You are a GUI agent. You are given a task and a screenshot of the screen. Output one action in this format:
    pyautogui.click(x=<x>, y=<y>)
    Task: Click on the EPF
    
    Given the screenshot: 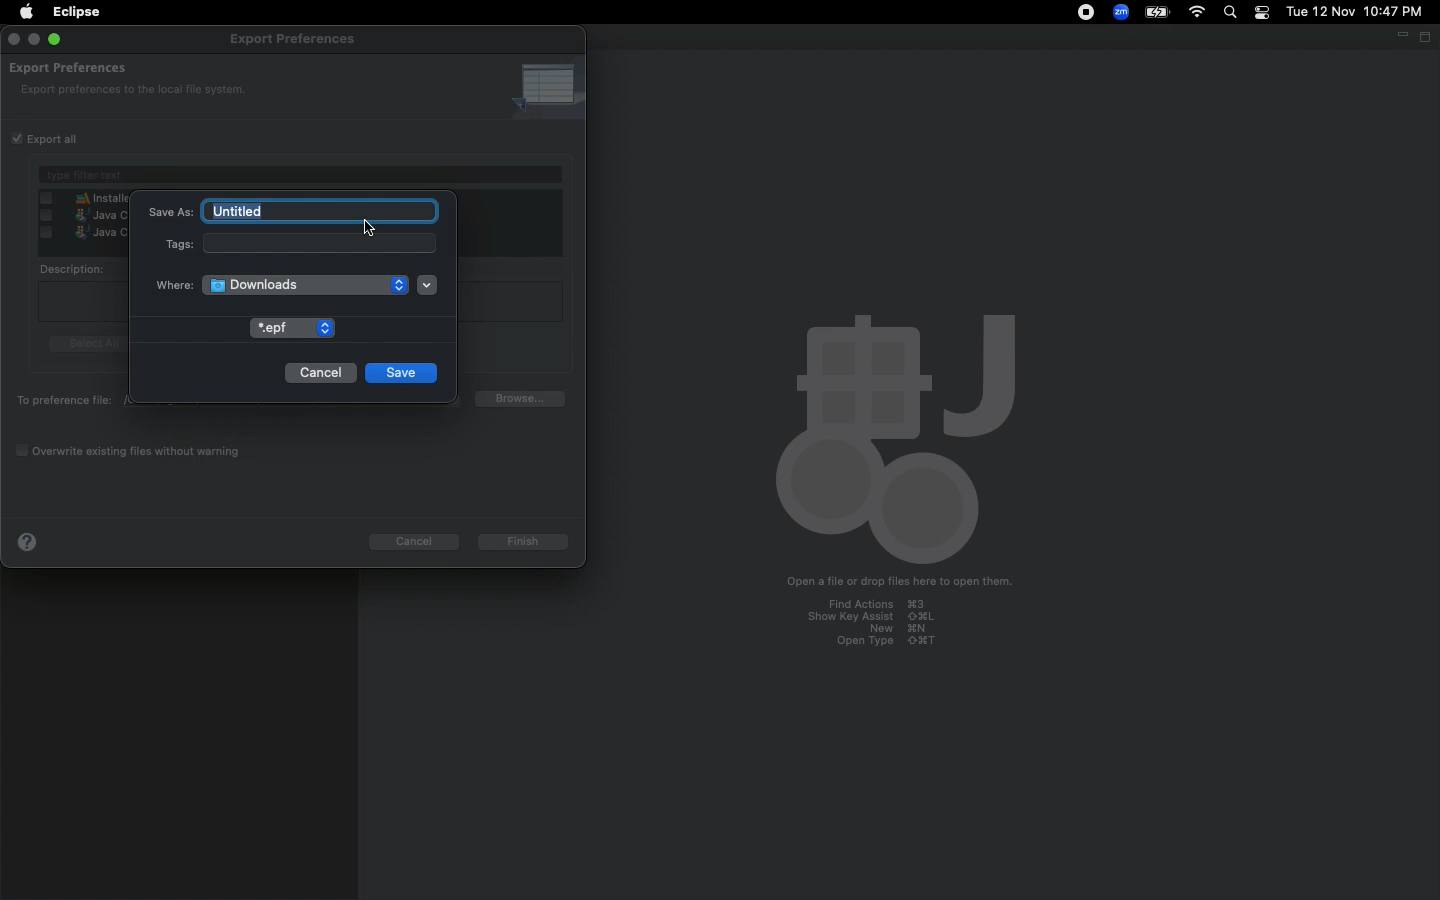 What is the action you would take?
    pyautogui.click(x=293, y=328)
    